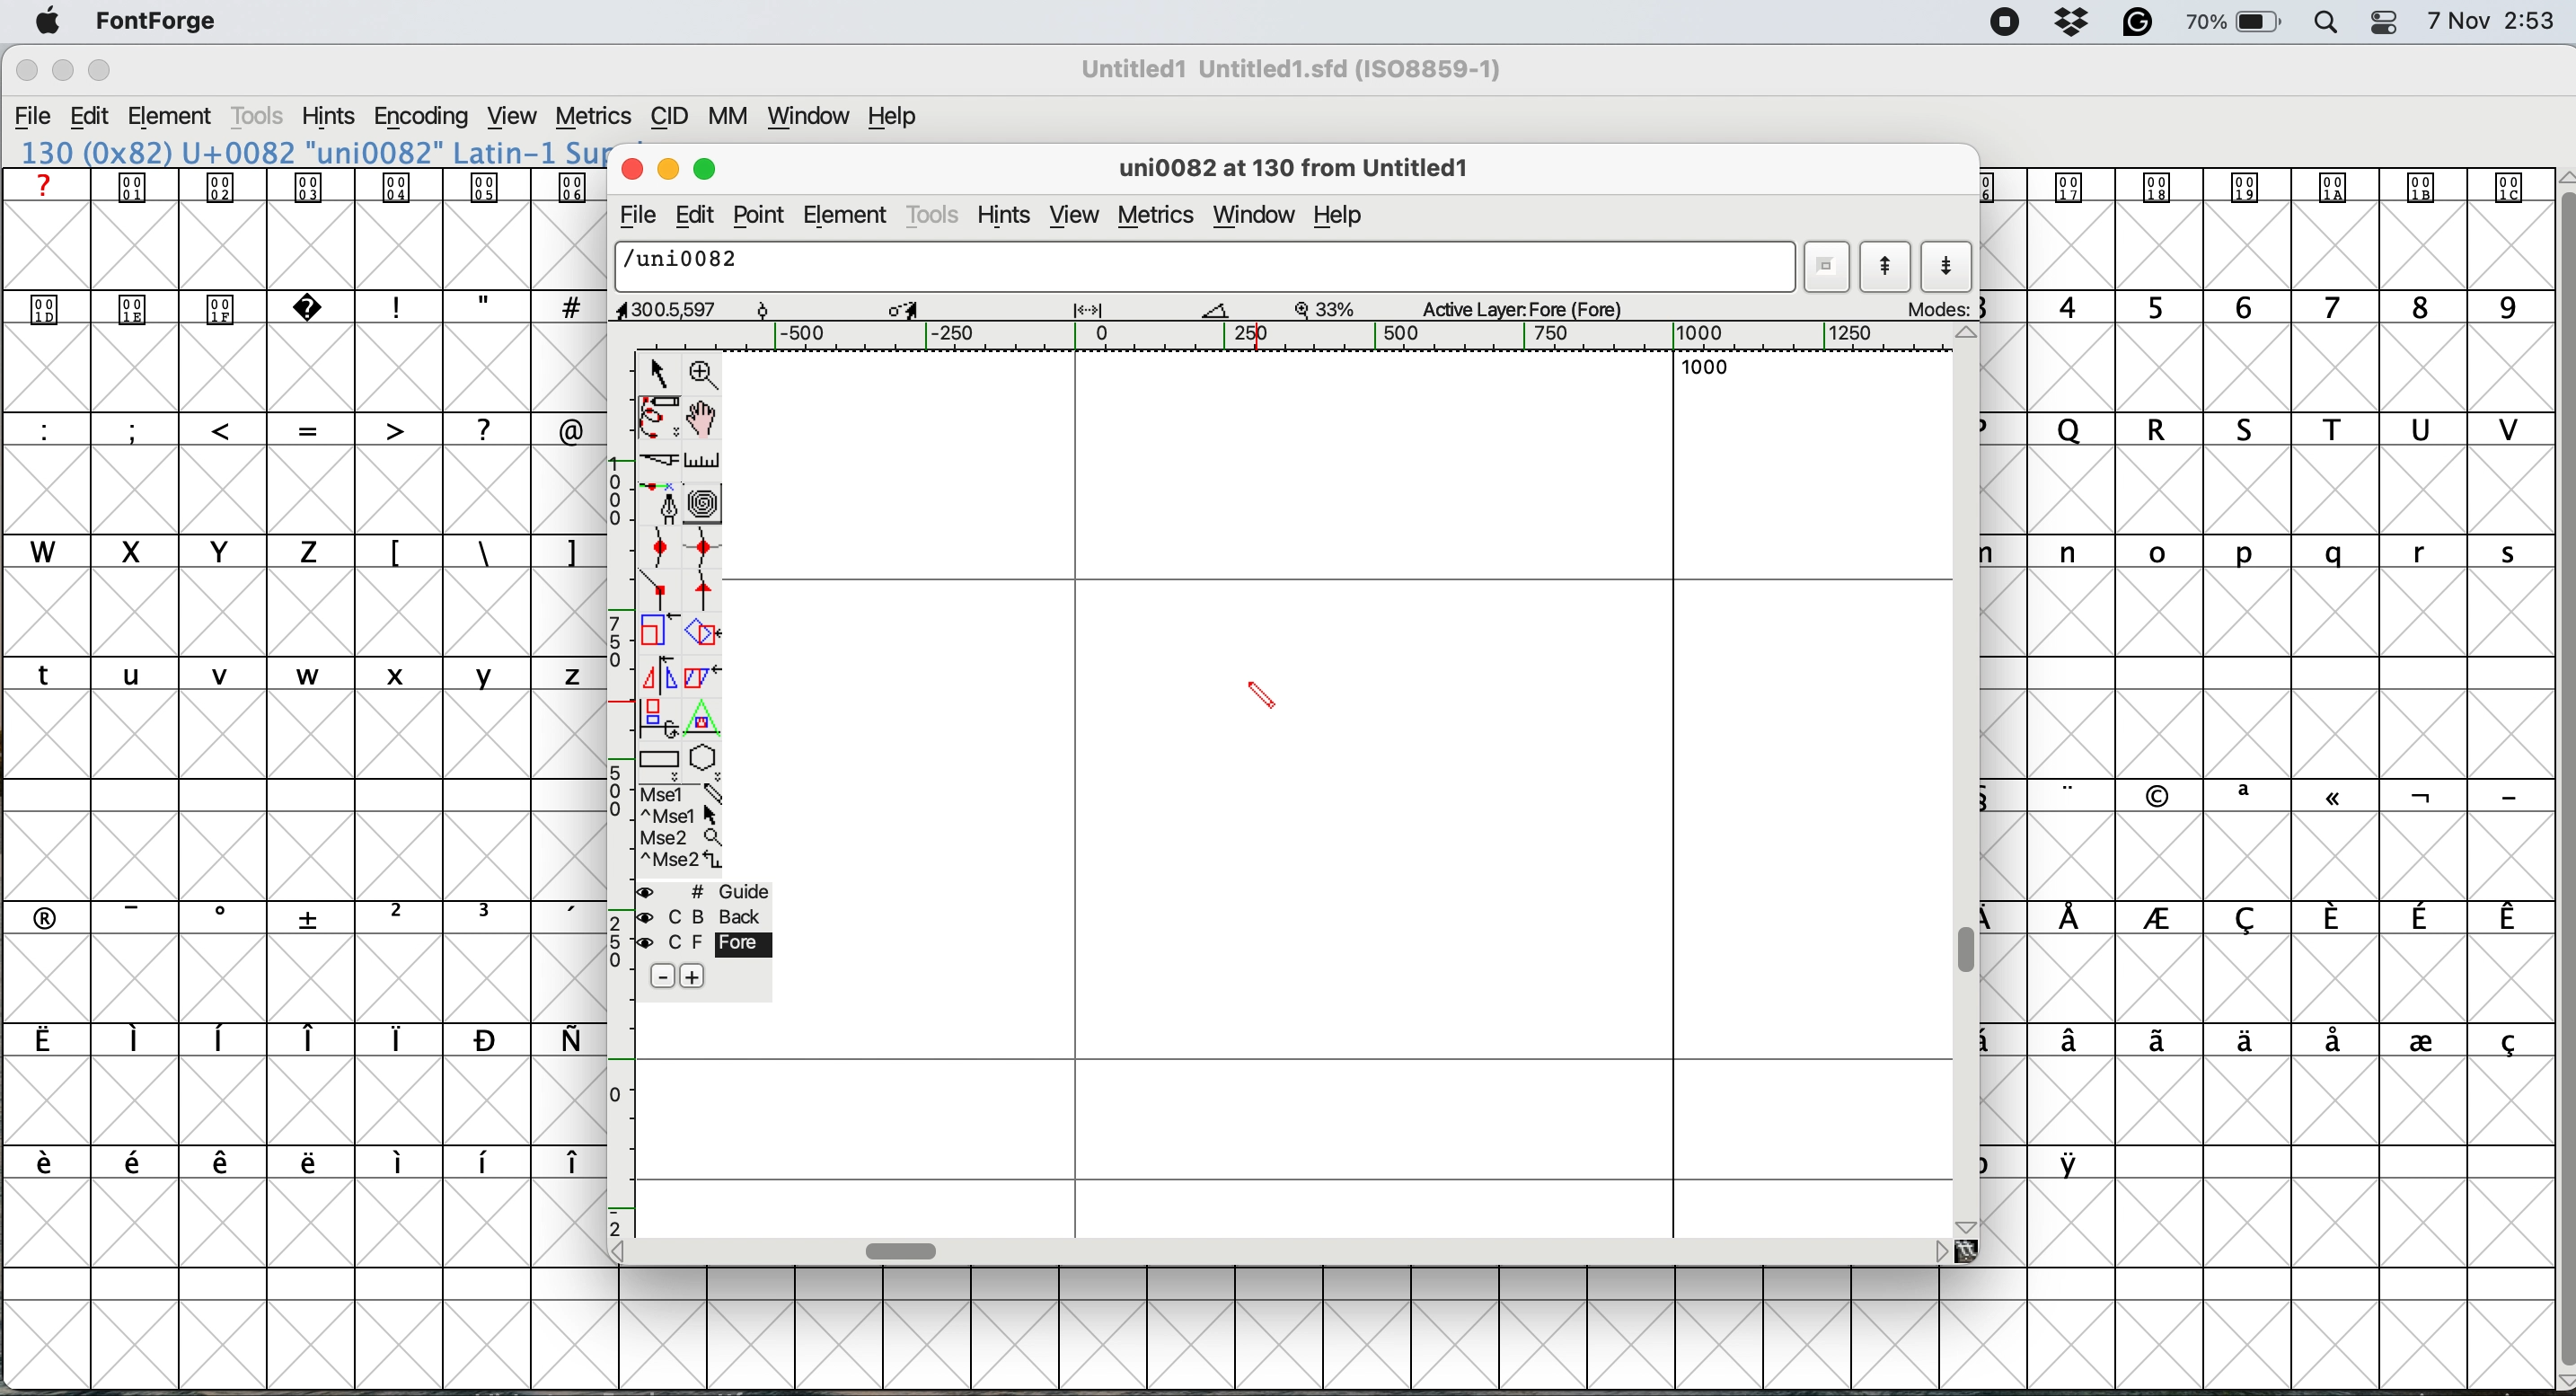 This screenshot has width=2576, height=1396. I want to click on zoom in, so click(706, 373).